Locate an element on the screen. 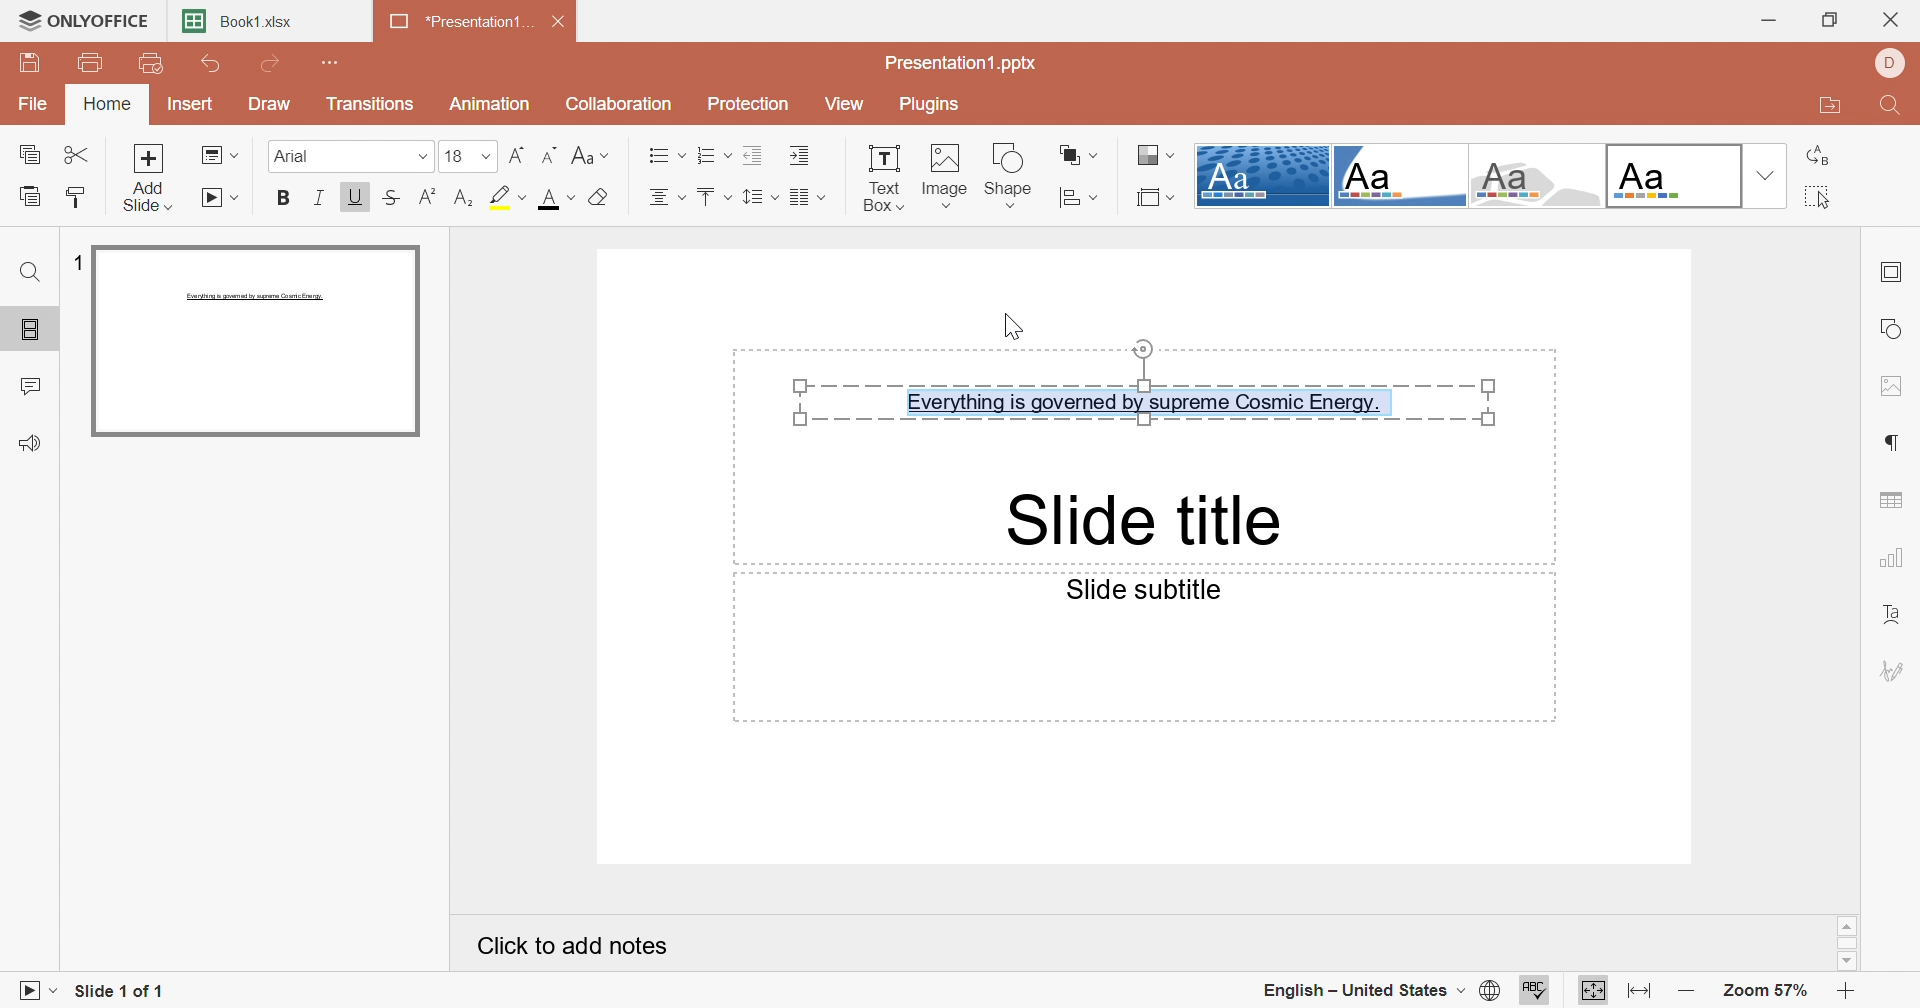 This screenshot has width=1920, height=1008. Increment font size is located at coordinates (516, 154).